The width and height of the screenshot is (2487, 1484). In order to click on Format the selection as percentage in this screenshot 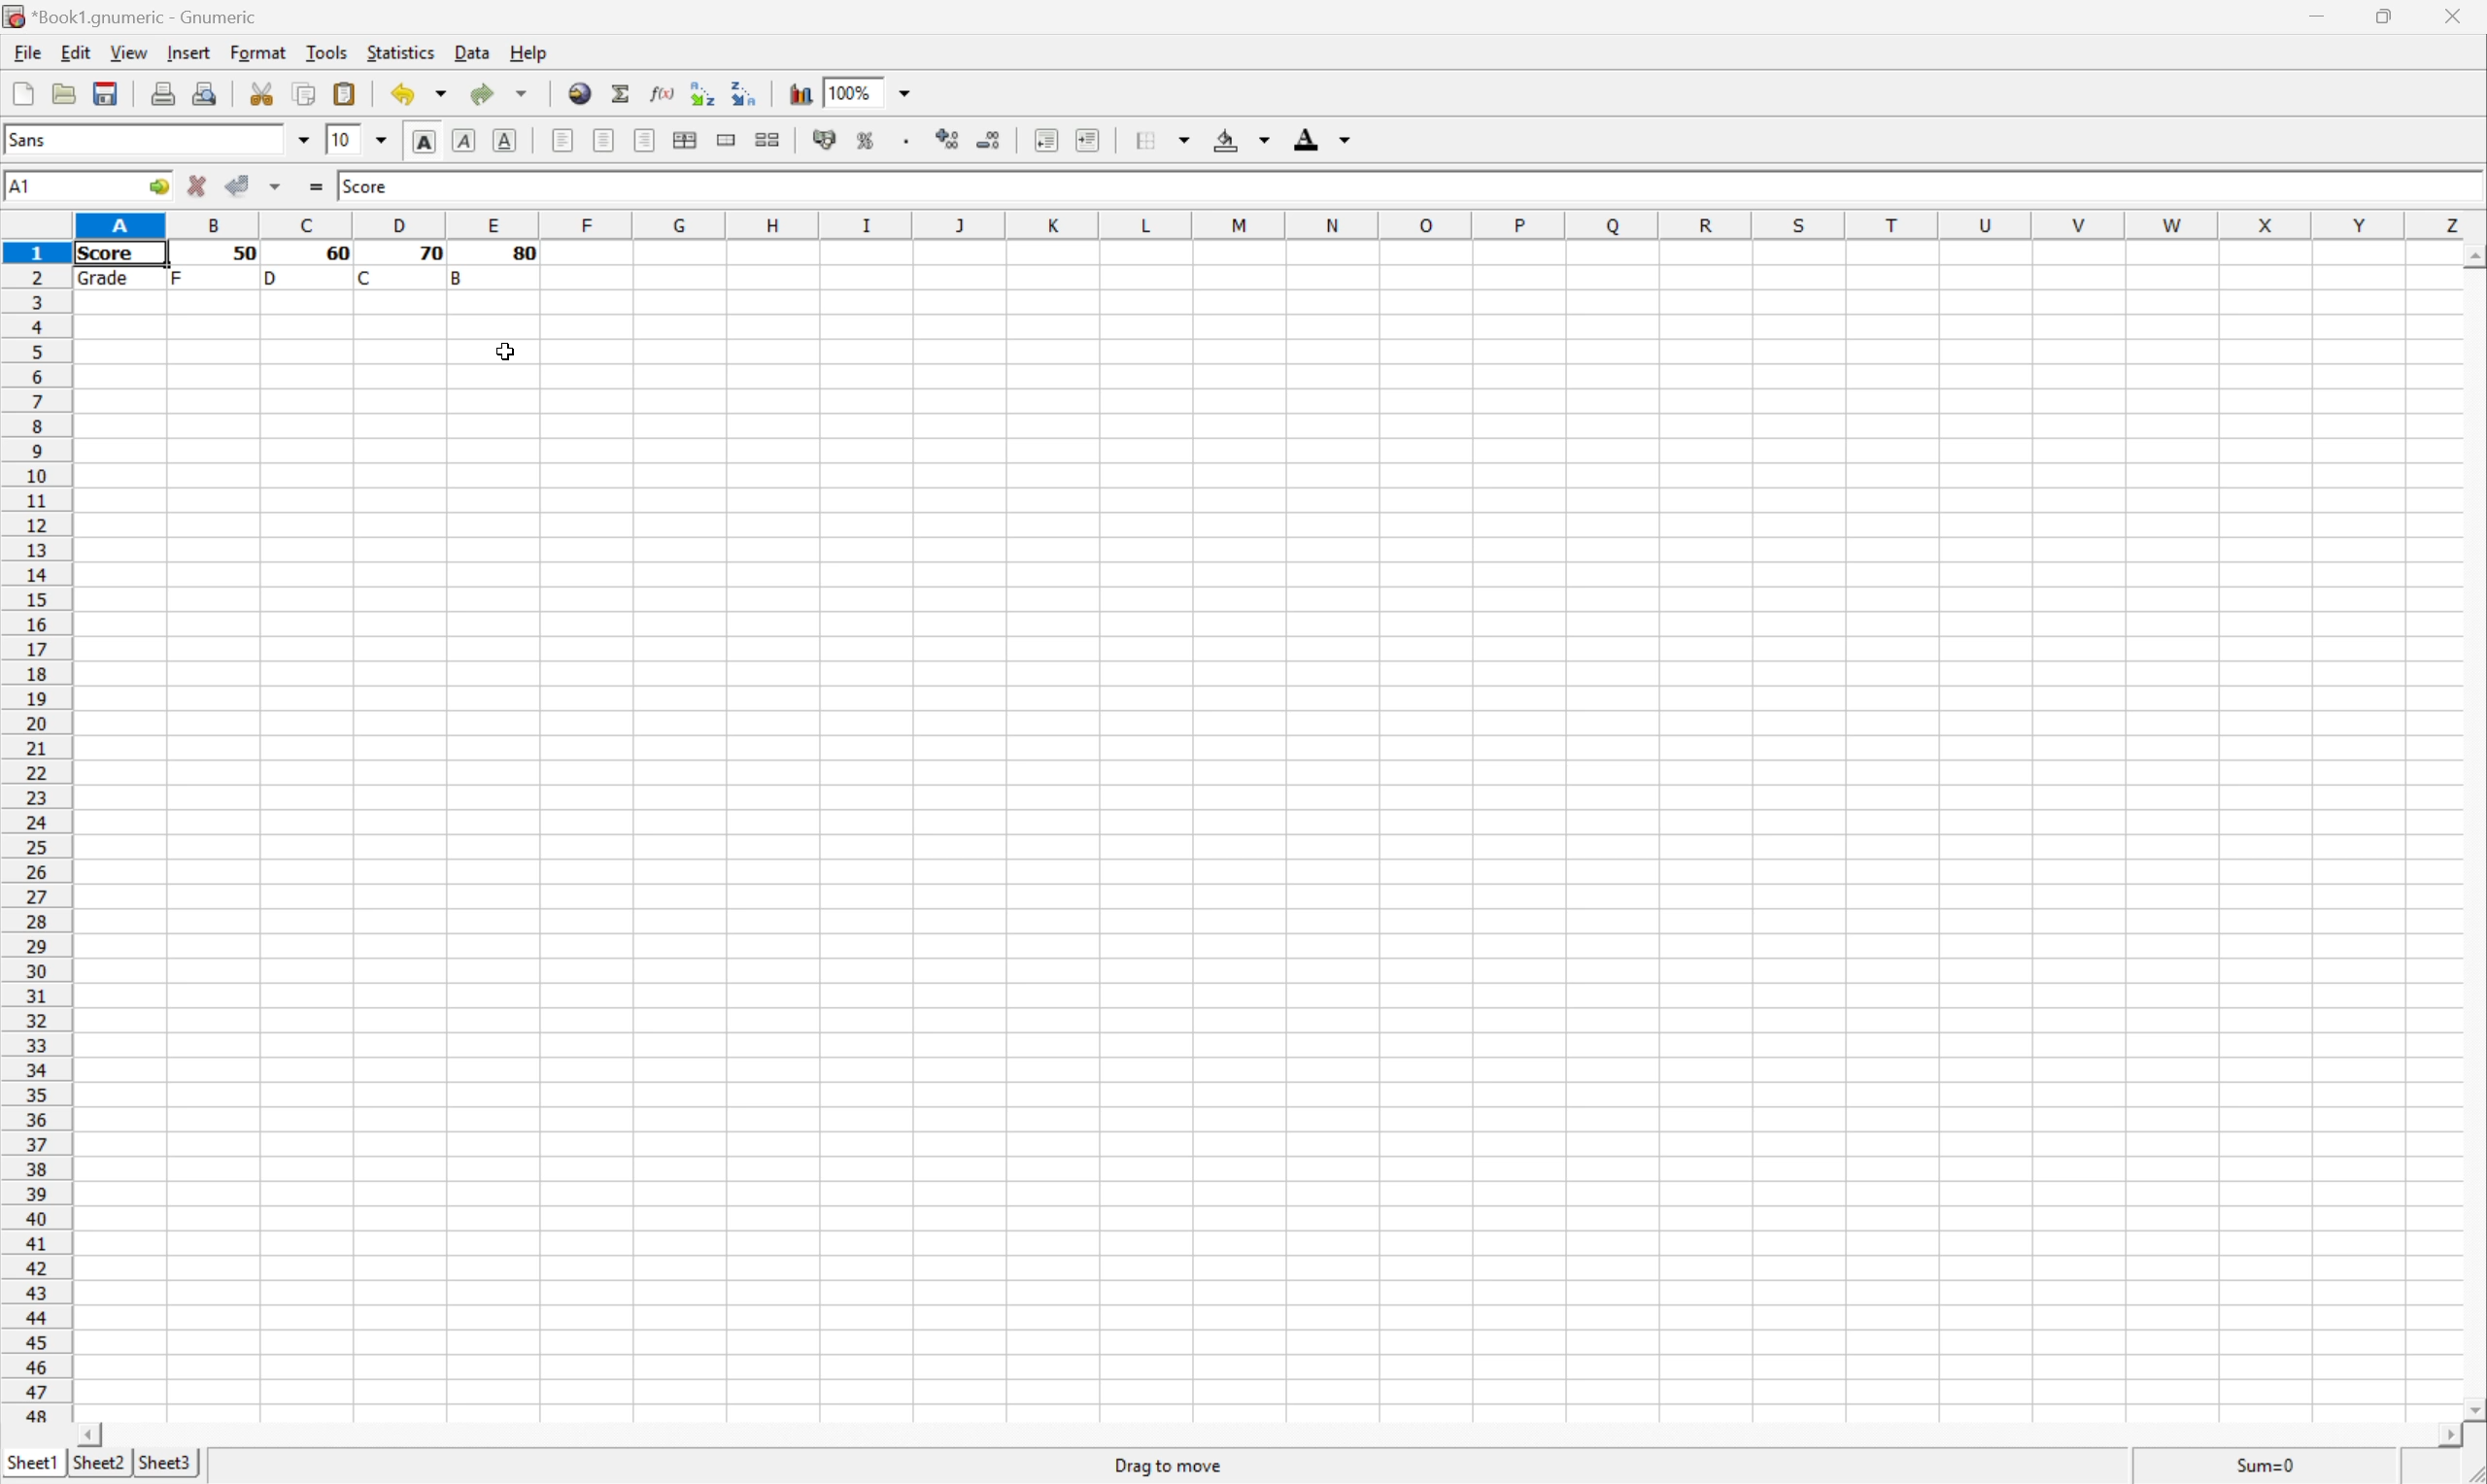, I will do `click(868, 142)`.